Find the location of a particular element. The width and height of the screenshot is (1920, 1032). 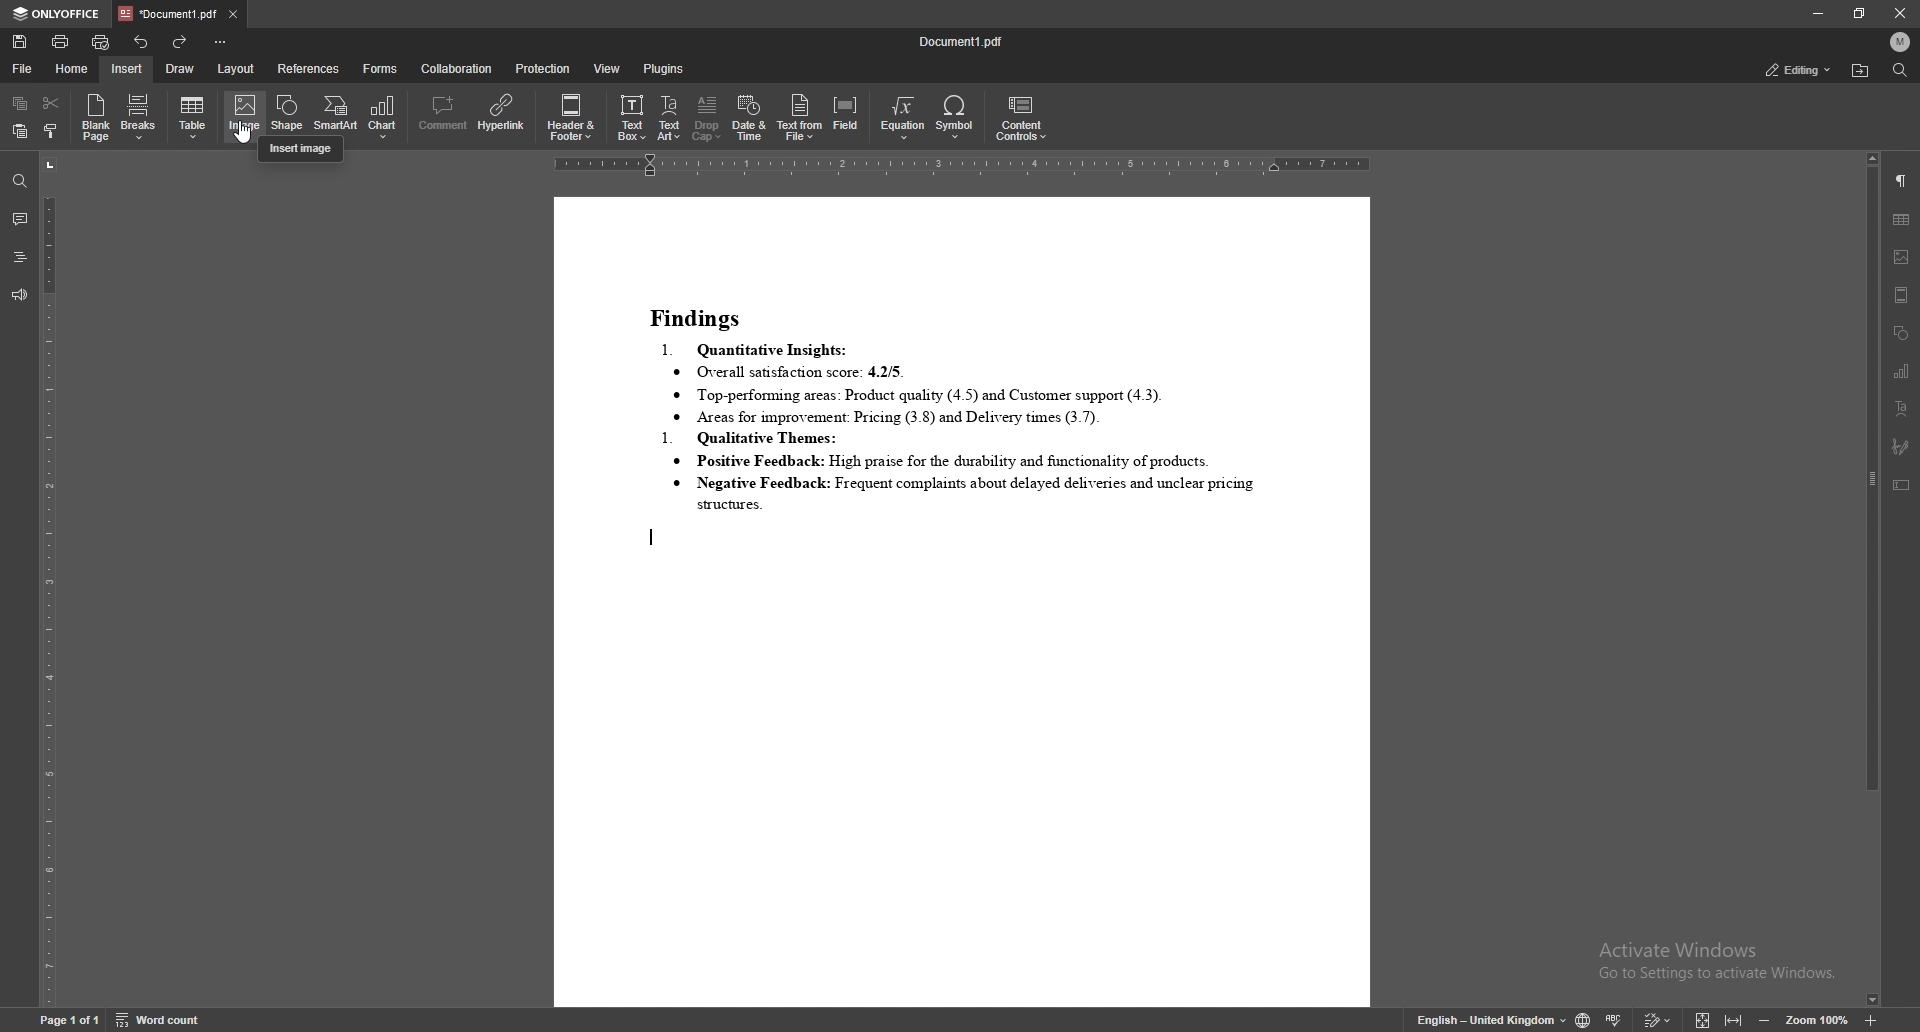

image is located at coordinates (246, 117).